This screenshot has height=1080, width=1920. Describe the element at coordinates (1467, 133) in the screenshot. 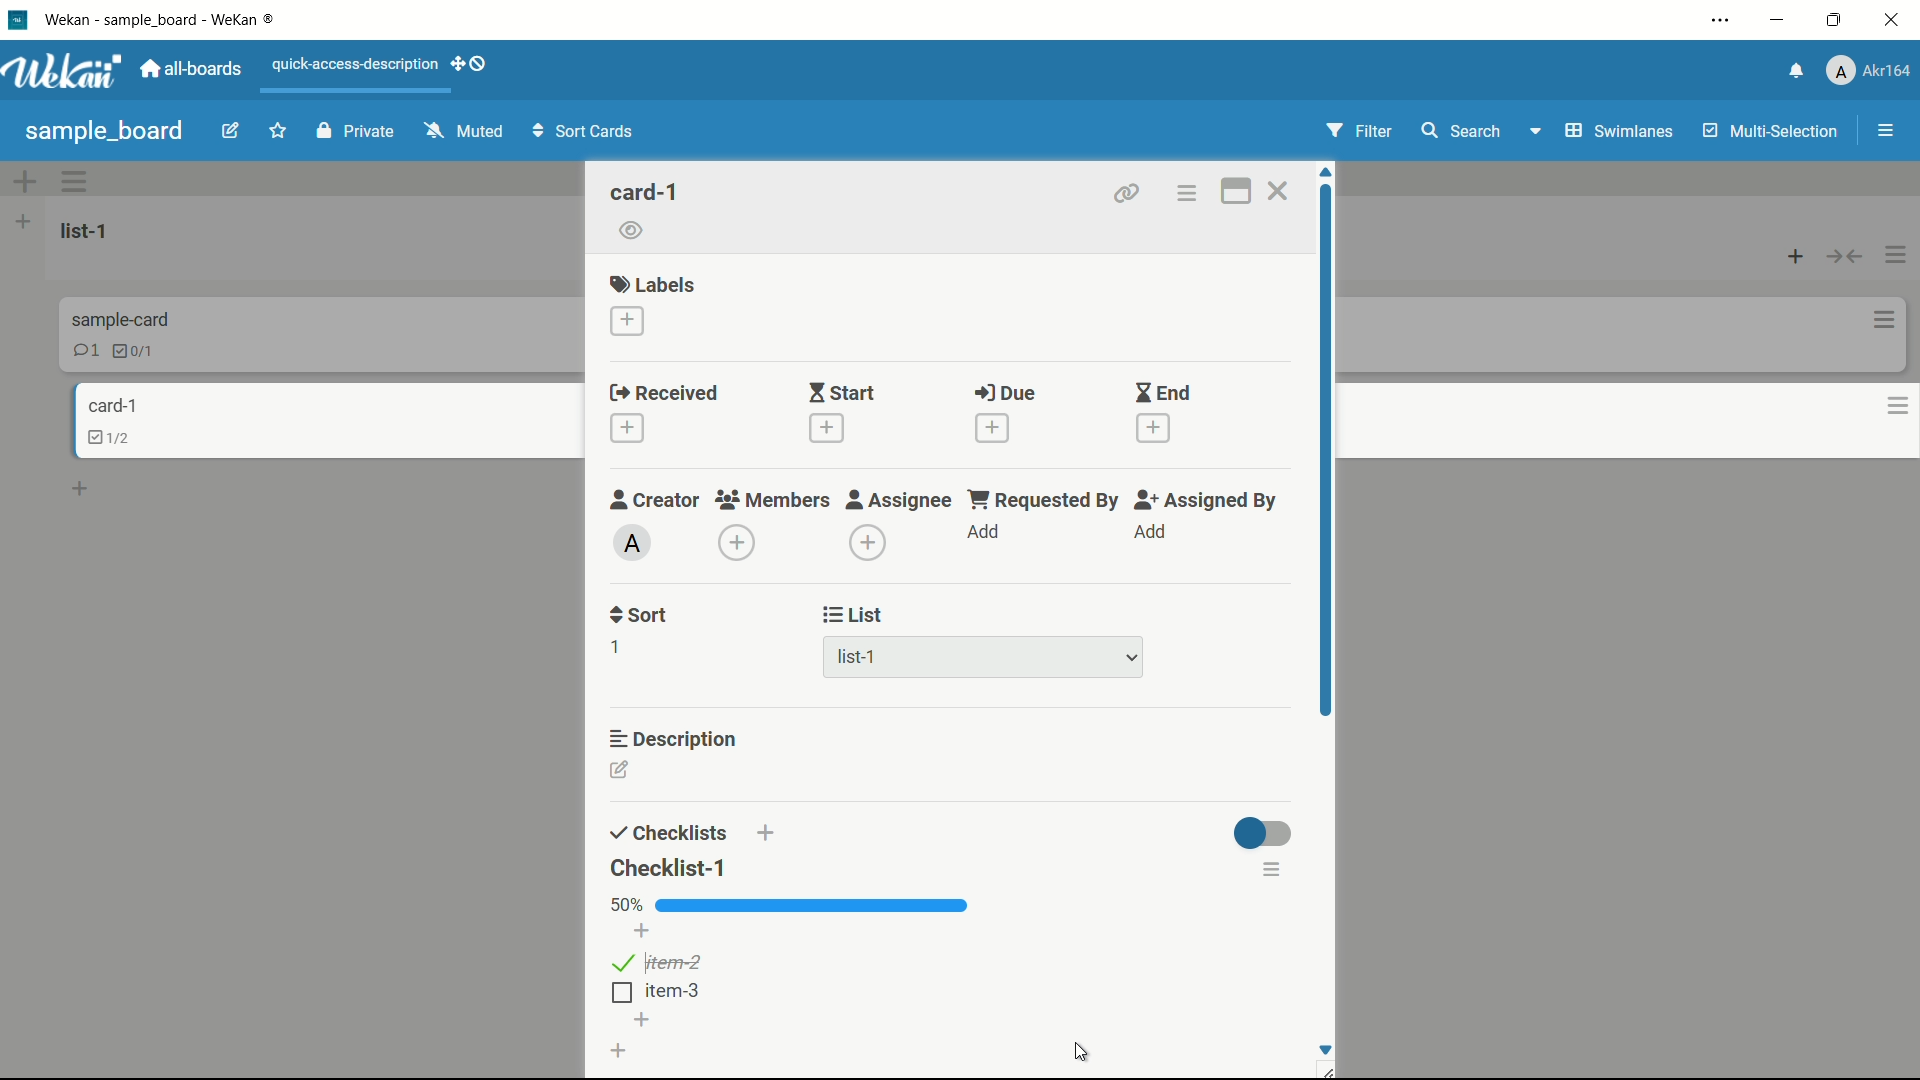

I see `search` at that location.